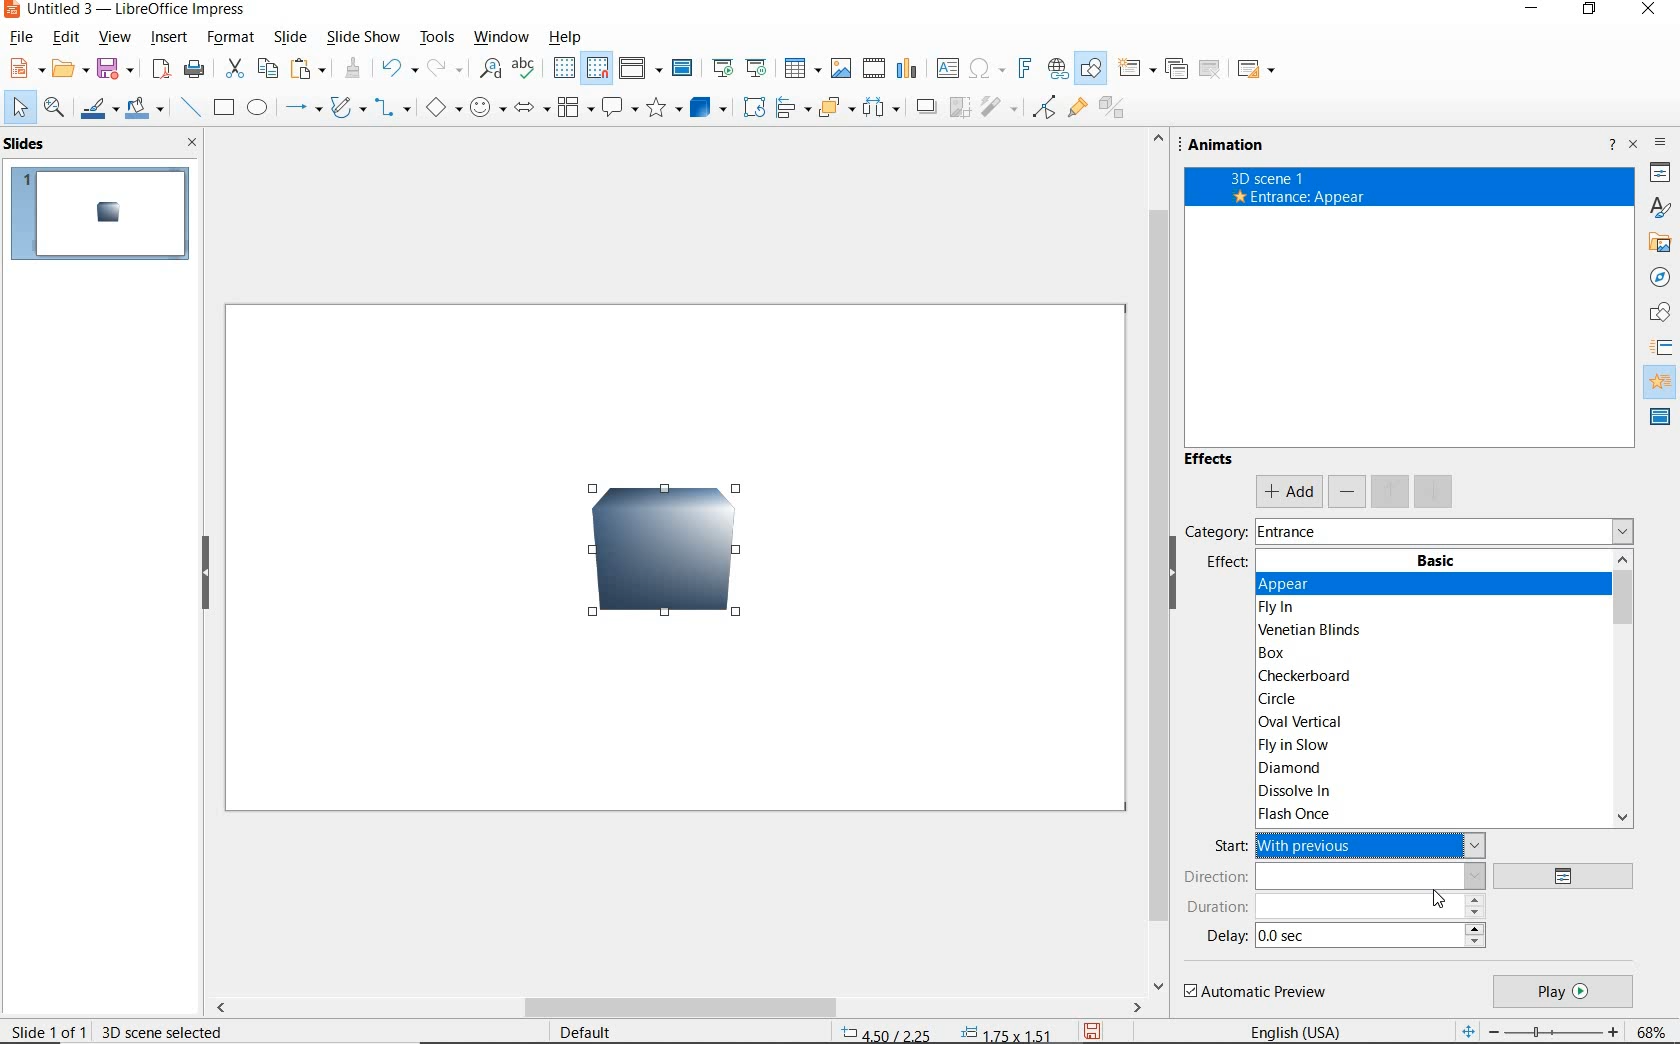 The height and width of the screenshot is (1044, 1680). Describe the element at coordinates (1443, 901) in the screenshot. I see `cursor` at that location.